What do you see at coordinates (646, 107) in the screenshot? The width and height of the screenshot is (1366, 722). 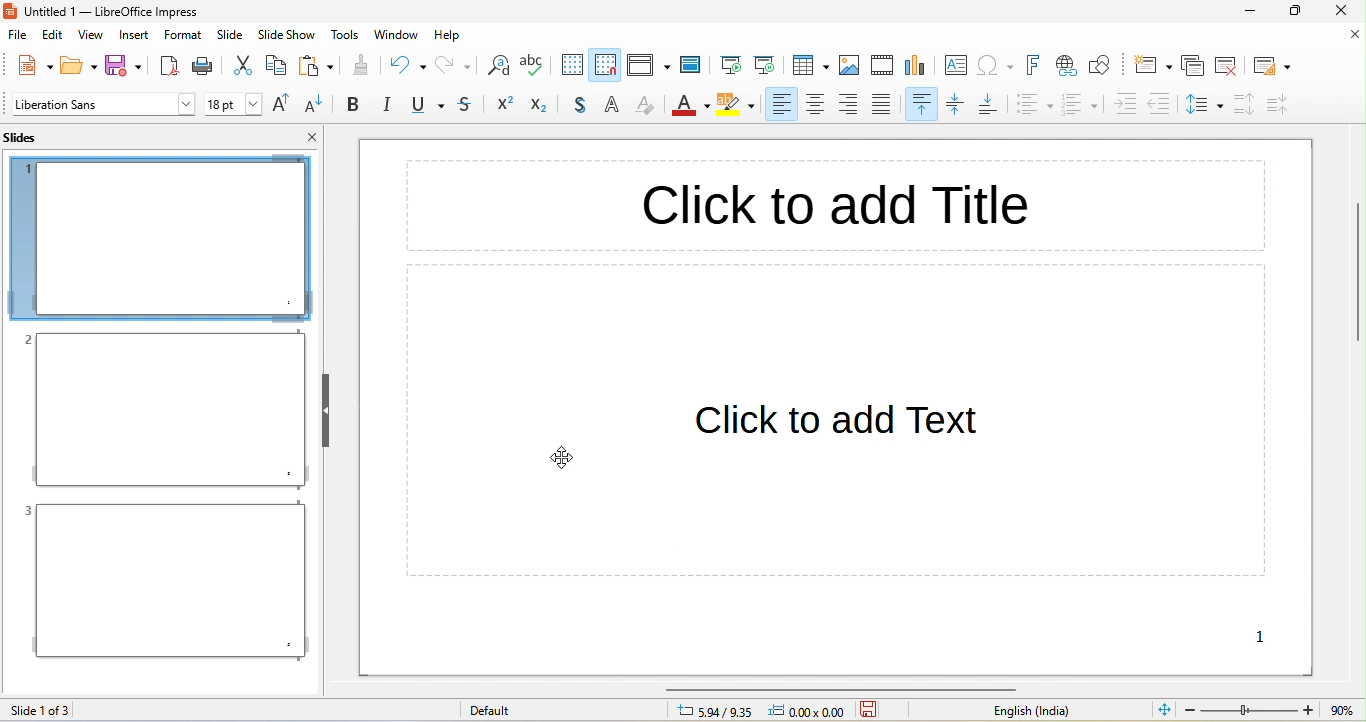 I see `clear direct formatting` at bounding box center [646, 107].